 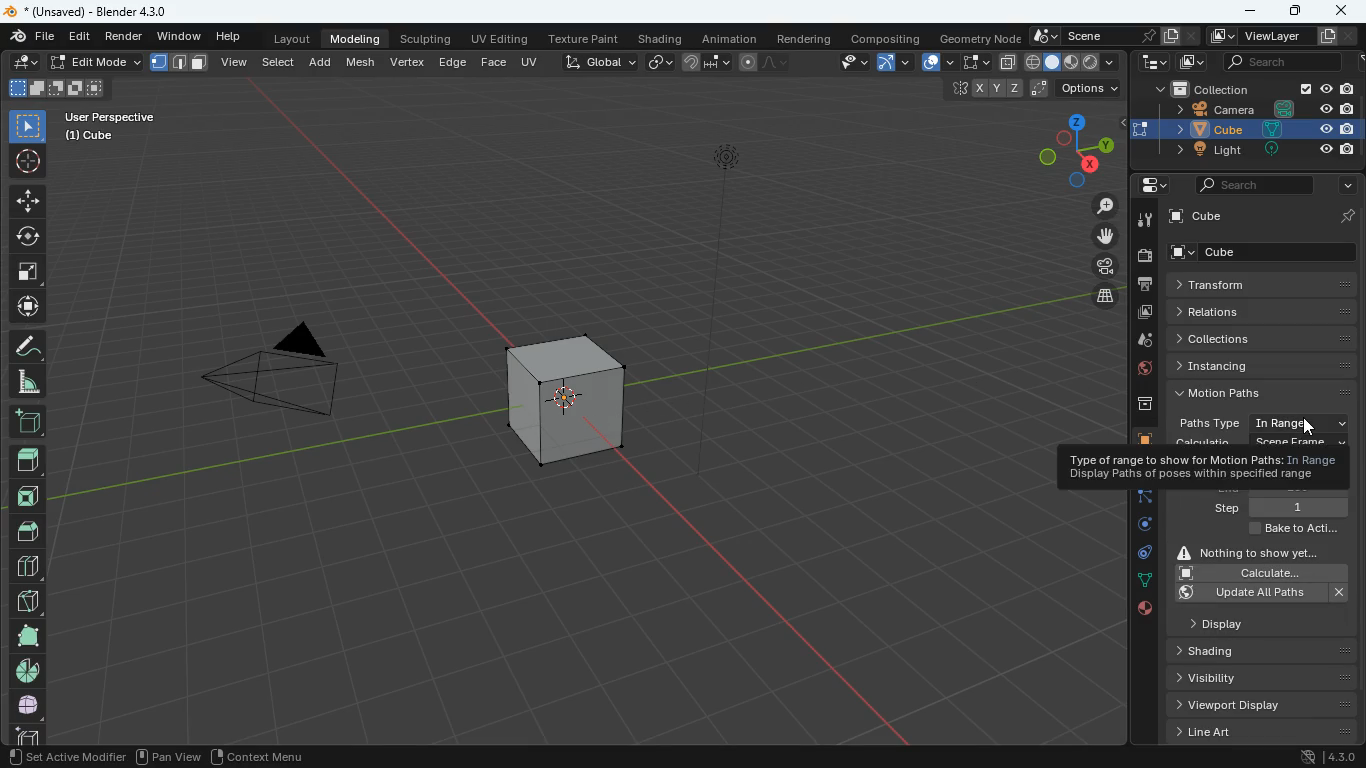 I want to click on perks, so click(x=180, y=63).